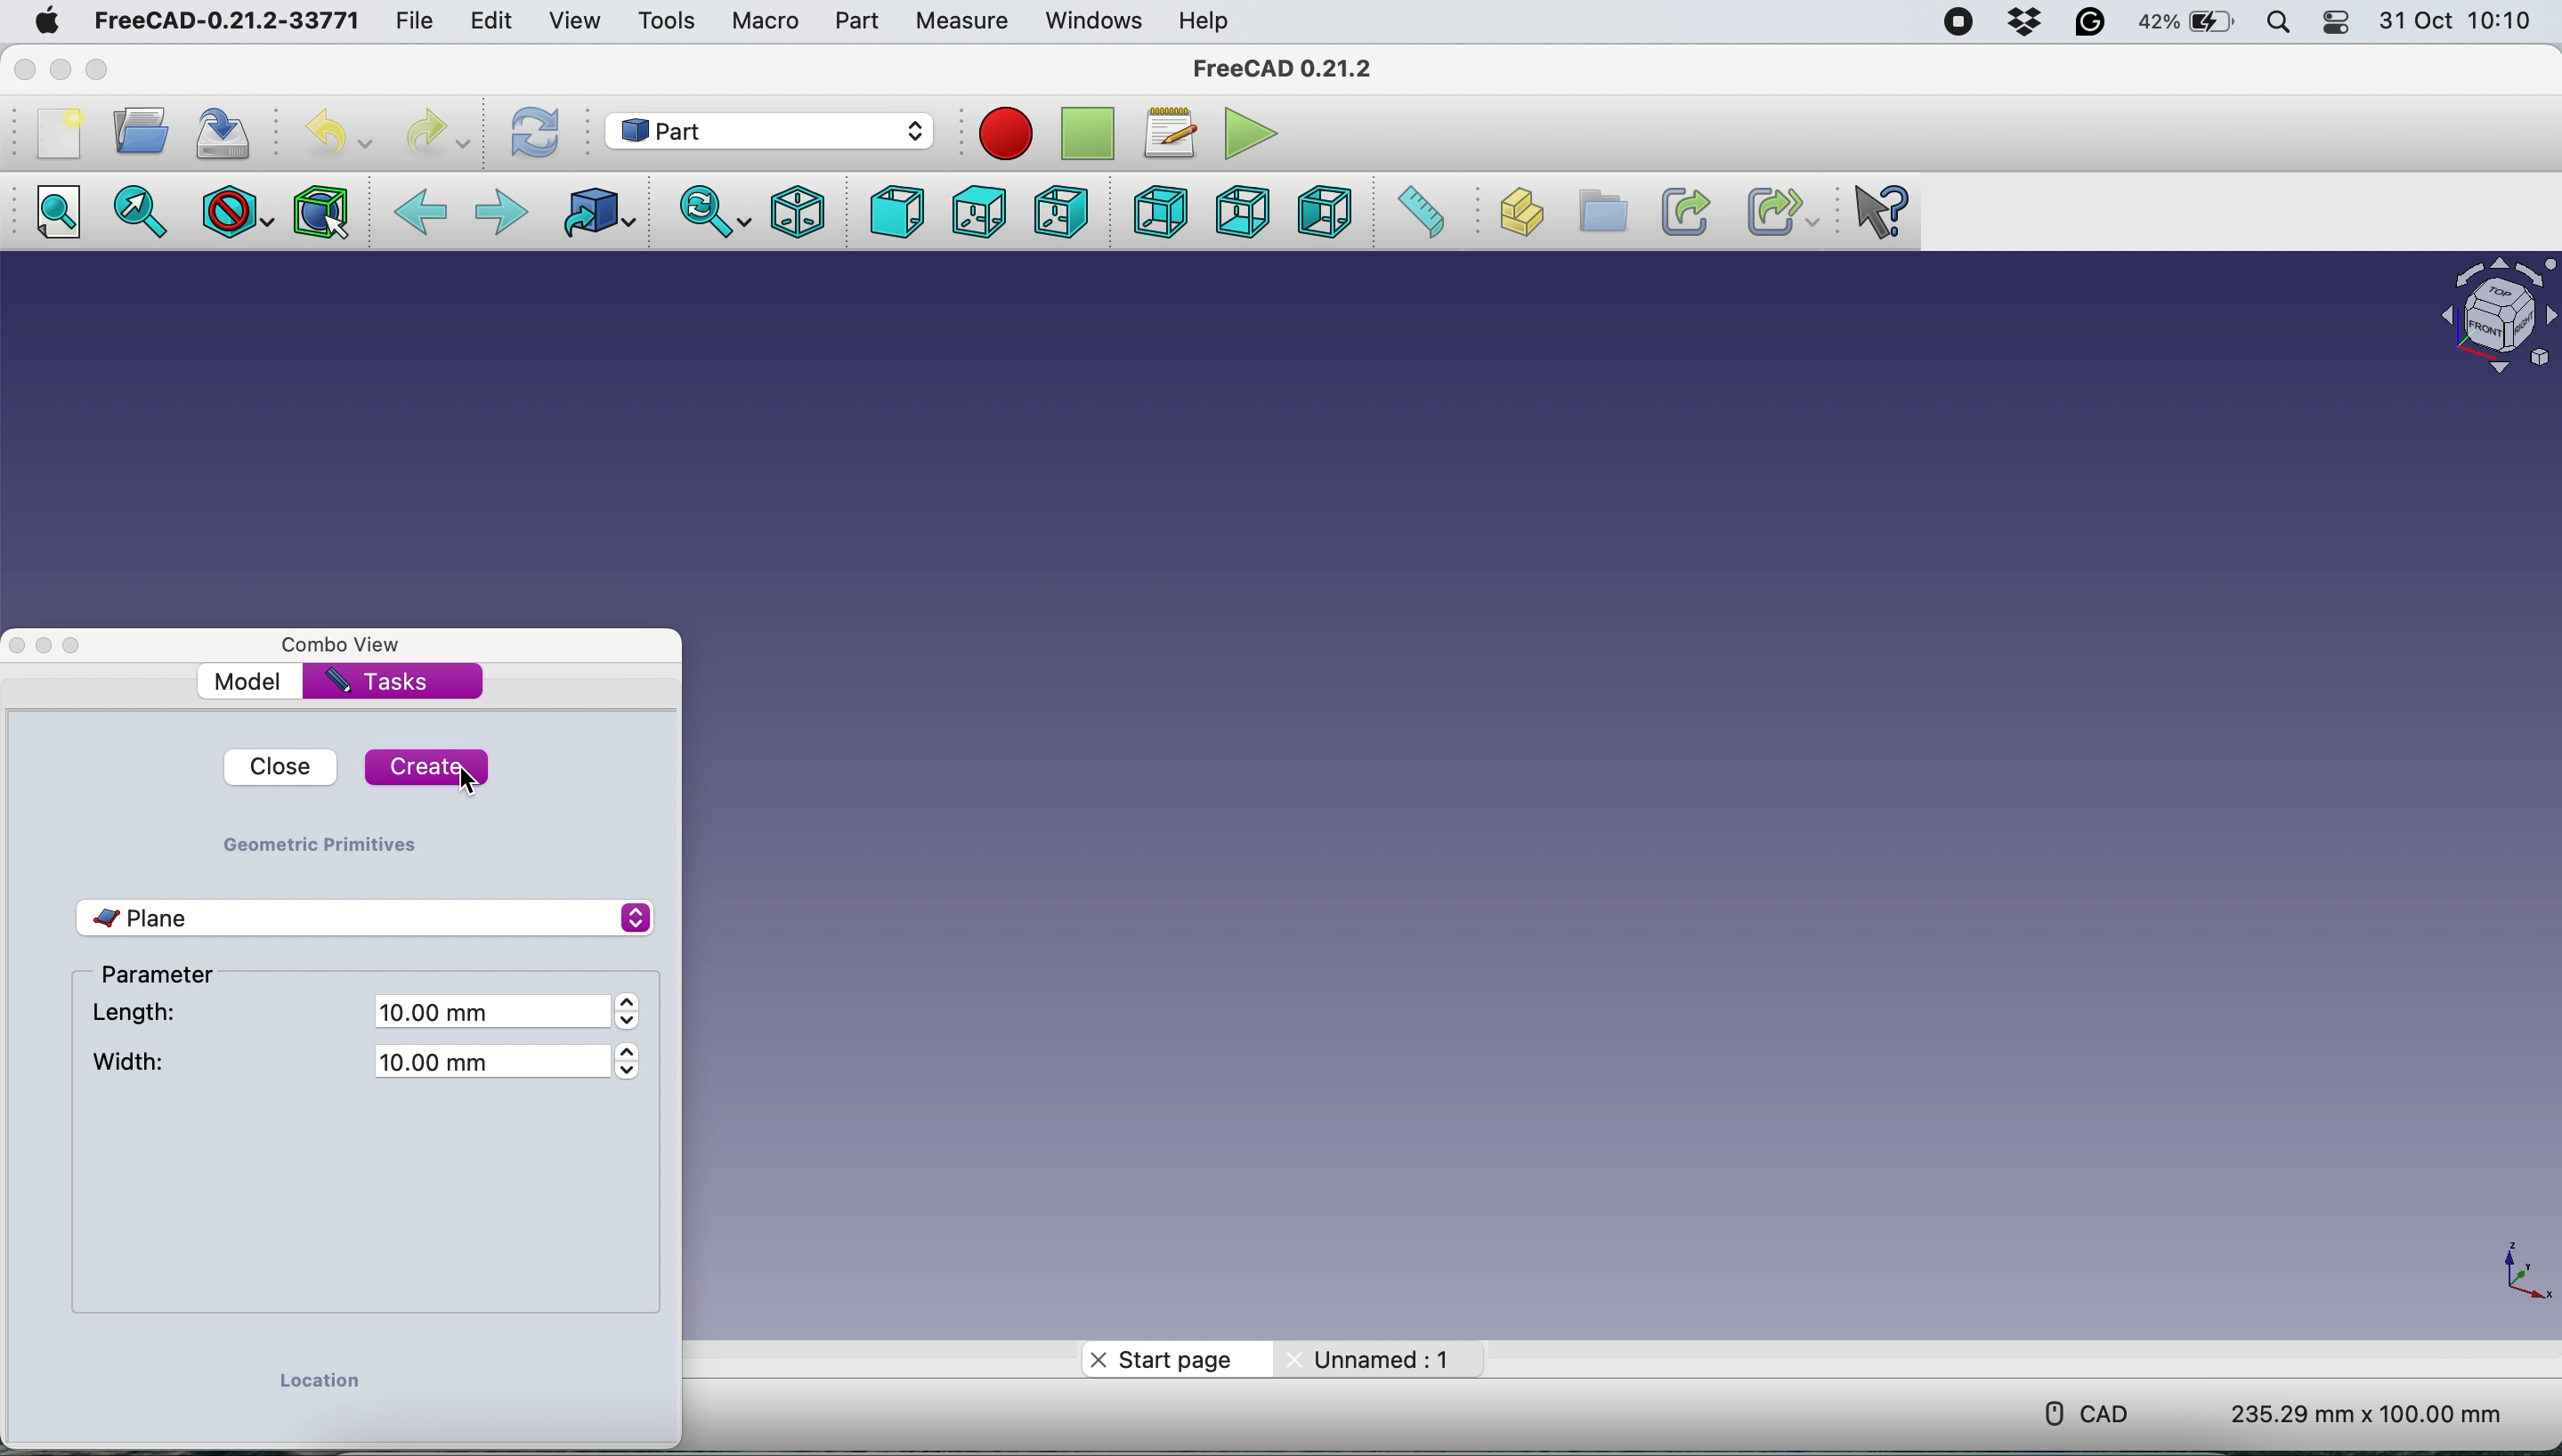 Image resolution: width=2562 pixels, height=1456 pixels. What do you see at coordinates (2335, 21) in the screenshot?
I see `Control Center` at bounding box center [2335, 21].